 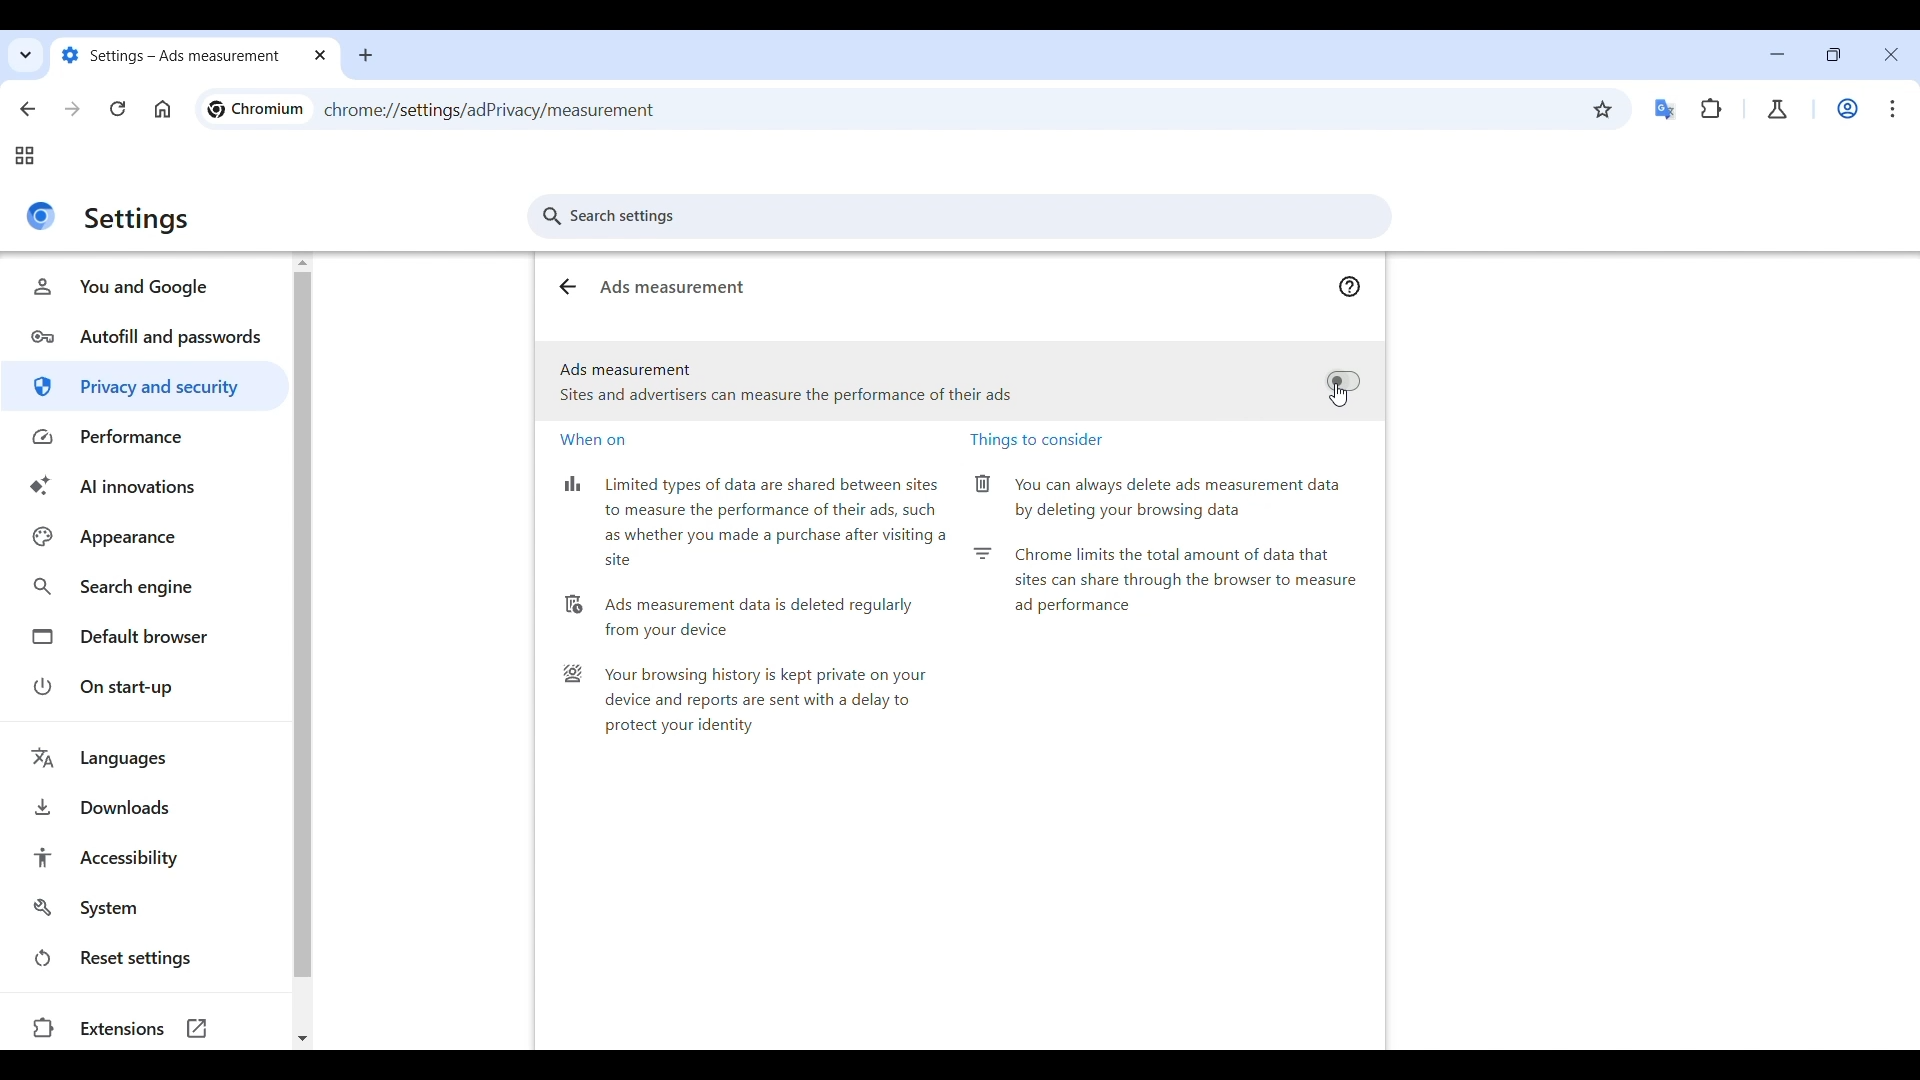 I want to click on Tab name changed, so click(x=194, y=57).